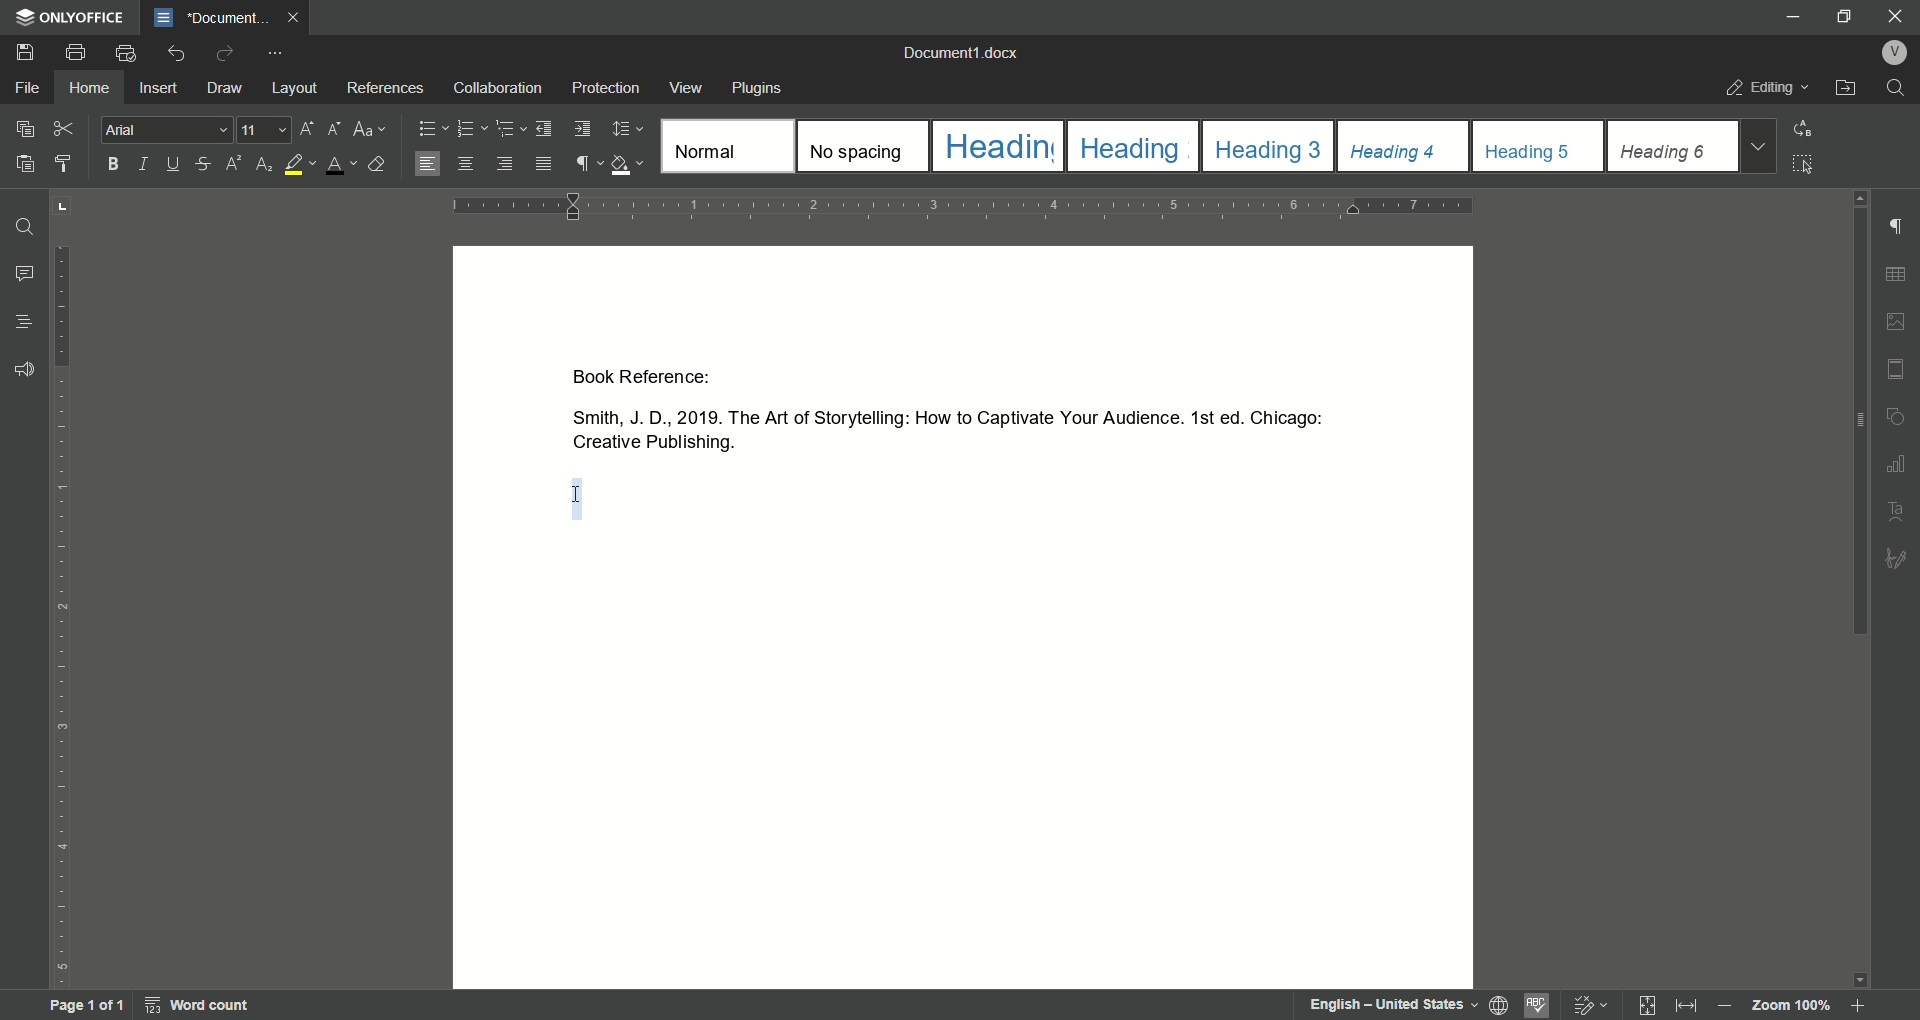 The height and width of the screenshot is (1020, 1920). I want to click on nonprinting character, so click(587, 163).